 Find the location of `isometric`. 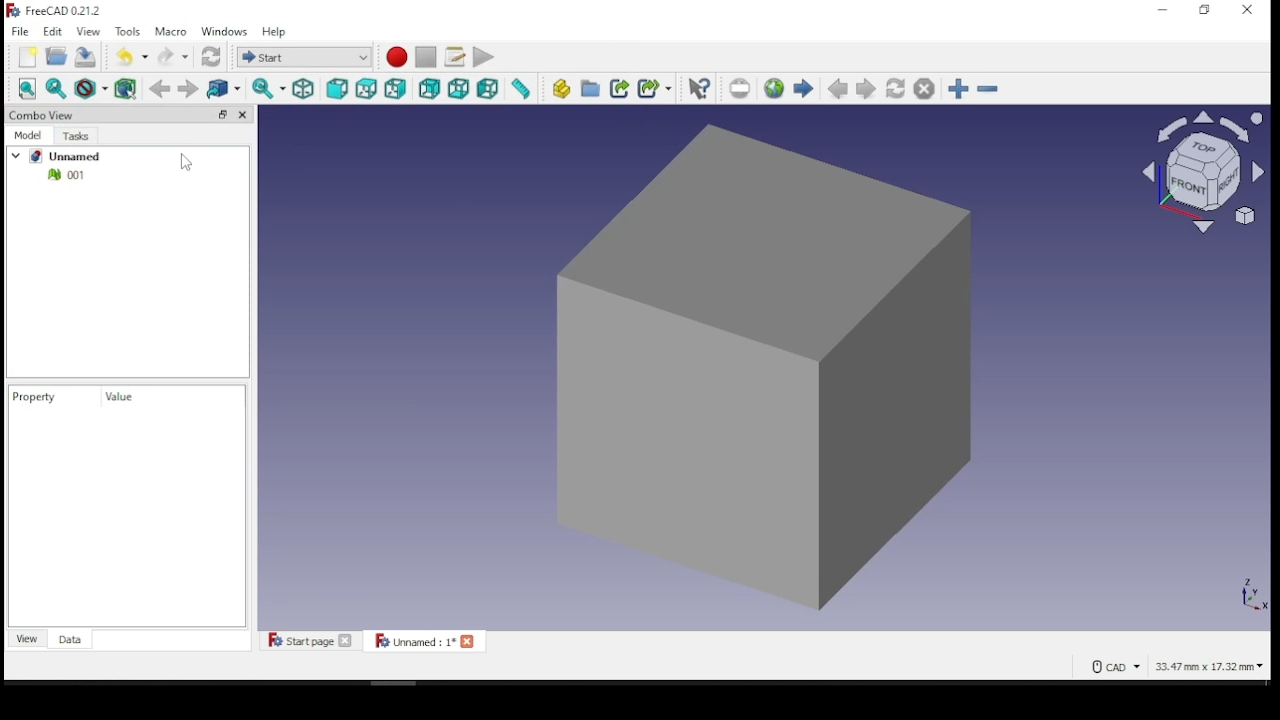

isometric is located at coordinates (304, 88).